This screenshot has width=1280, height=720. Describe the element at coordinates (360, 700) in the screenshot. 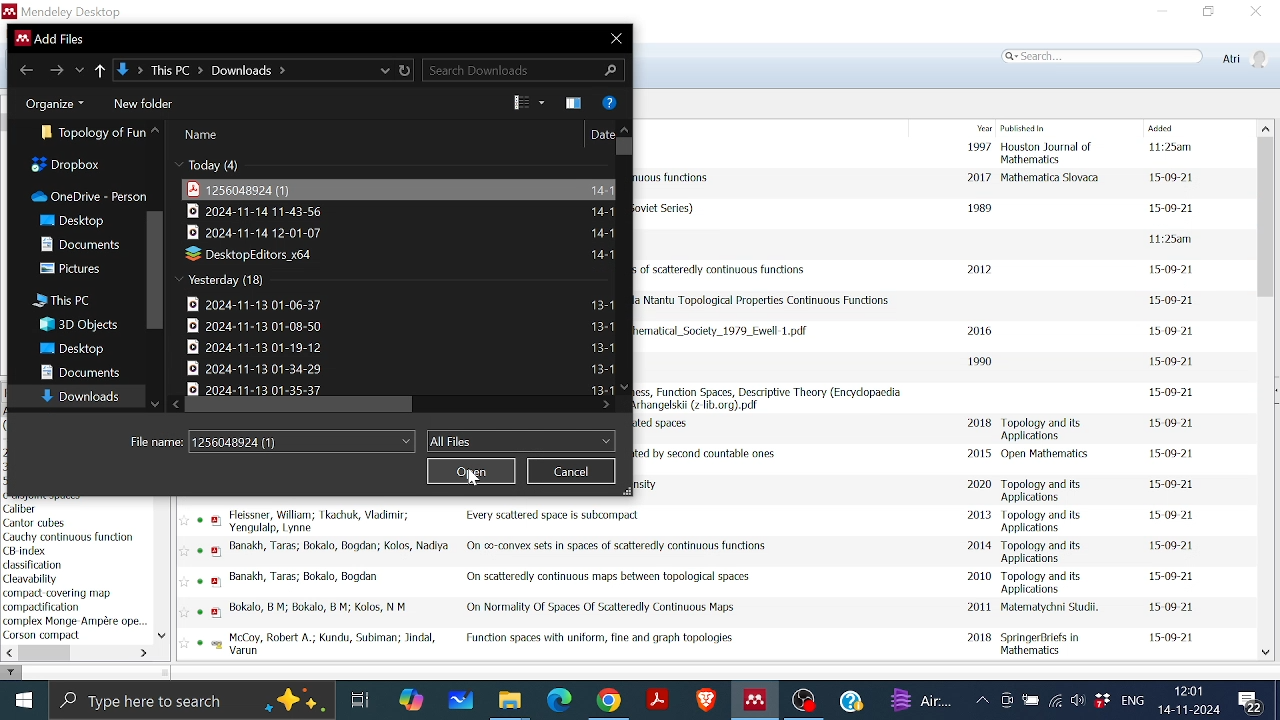

I see `Task View` at that location.